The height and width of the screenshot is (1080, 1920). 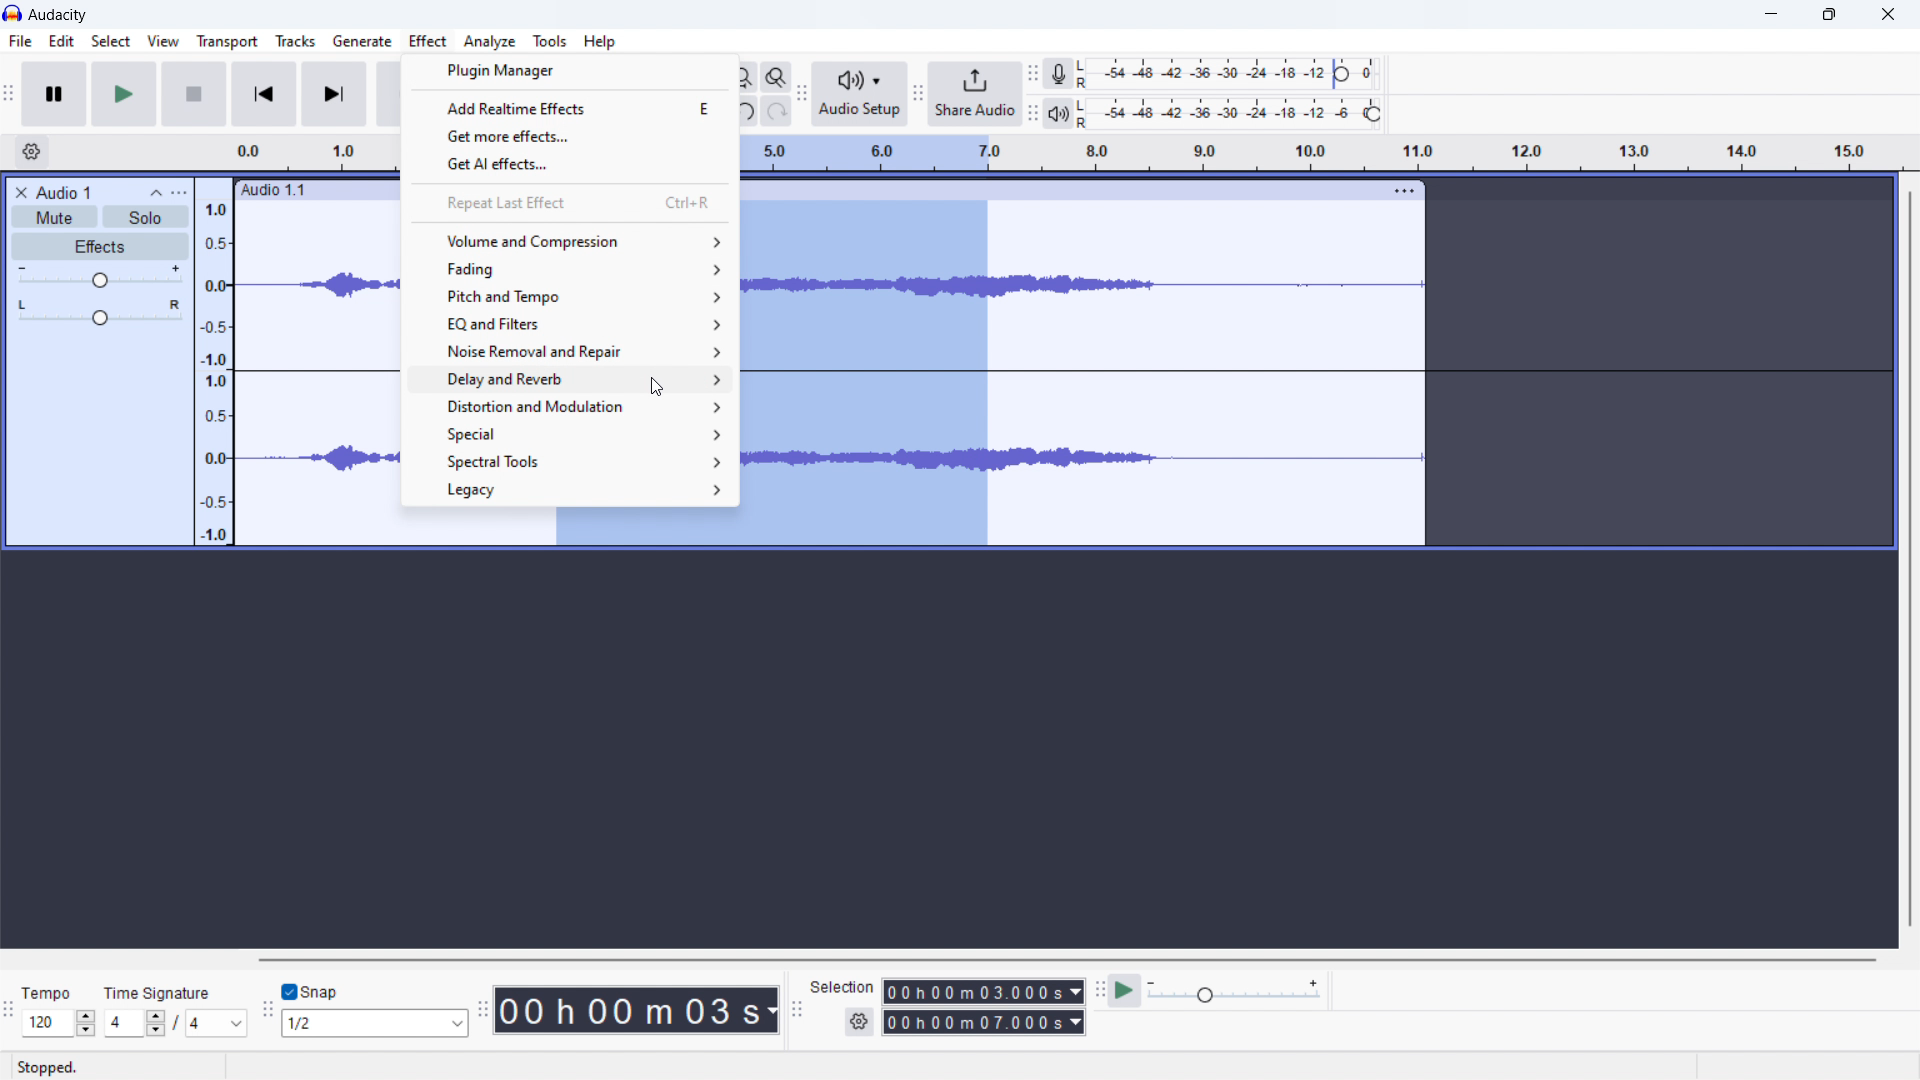 What do you see at coordinates (572, 167) in the screenshot?
I see `get AI effects..` at bounding box center [572, 167].